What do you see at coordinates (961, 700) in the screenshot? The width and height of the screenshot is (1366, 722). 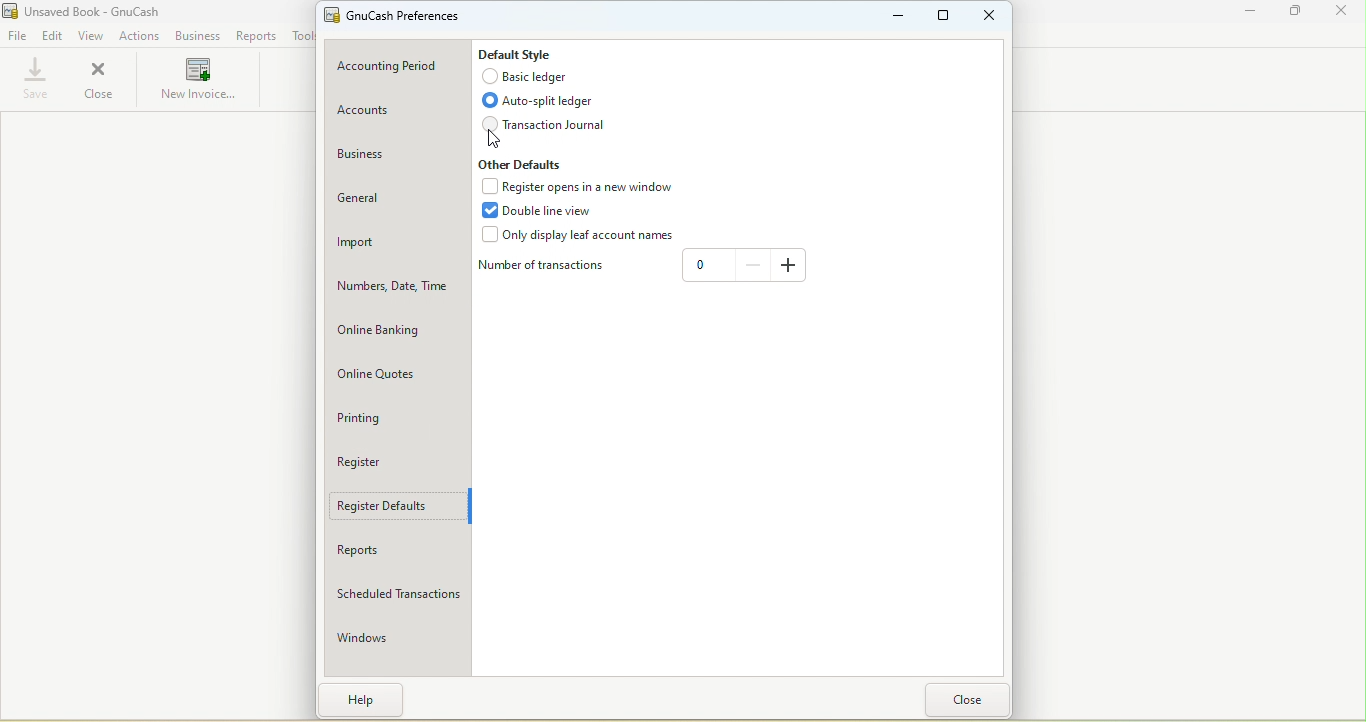 I see `Close` at bounding box center [961, 700].